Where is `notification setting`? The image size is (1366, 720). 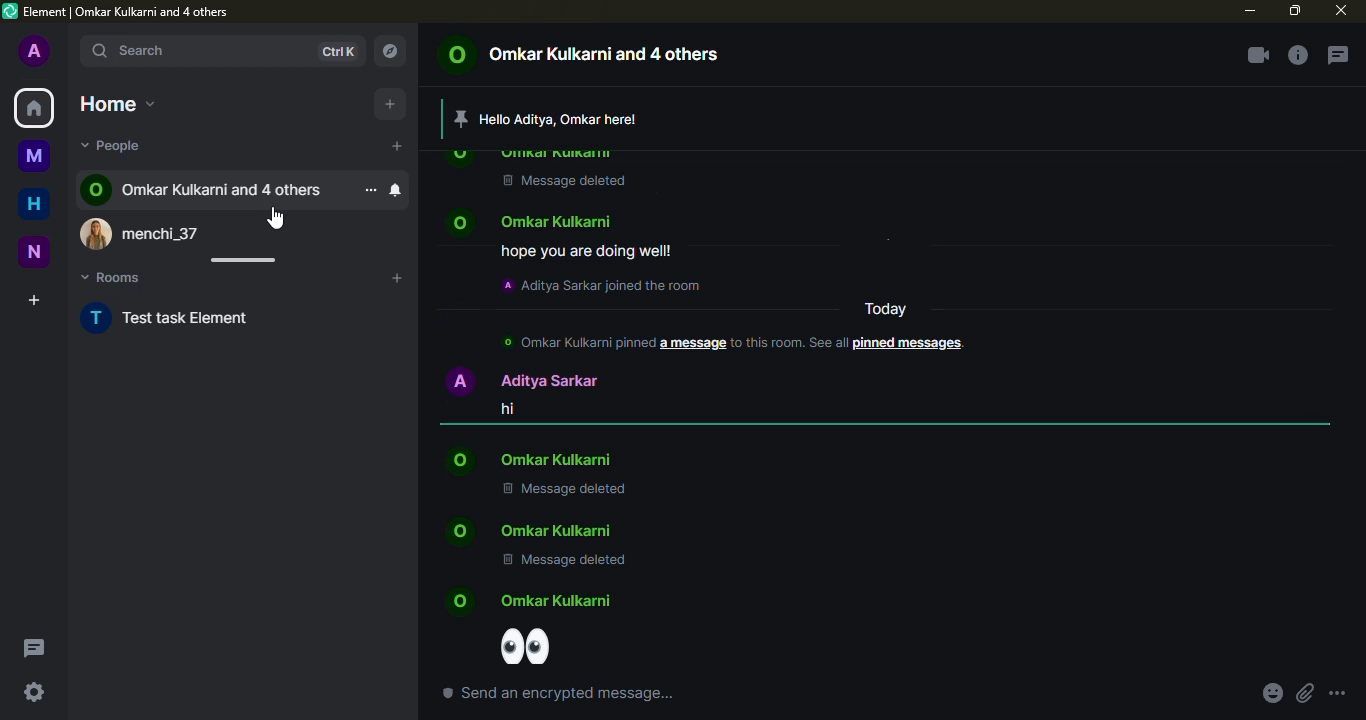 notification setting is located at coordinates (395, 189).